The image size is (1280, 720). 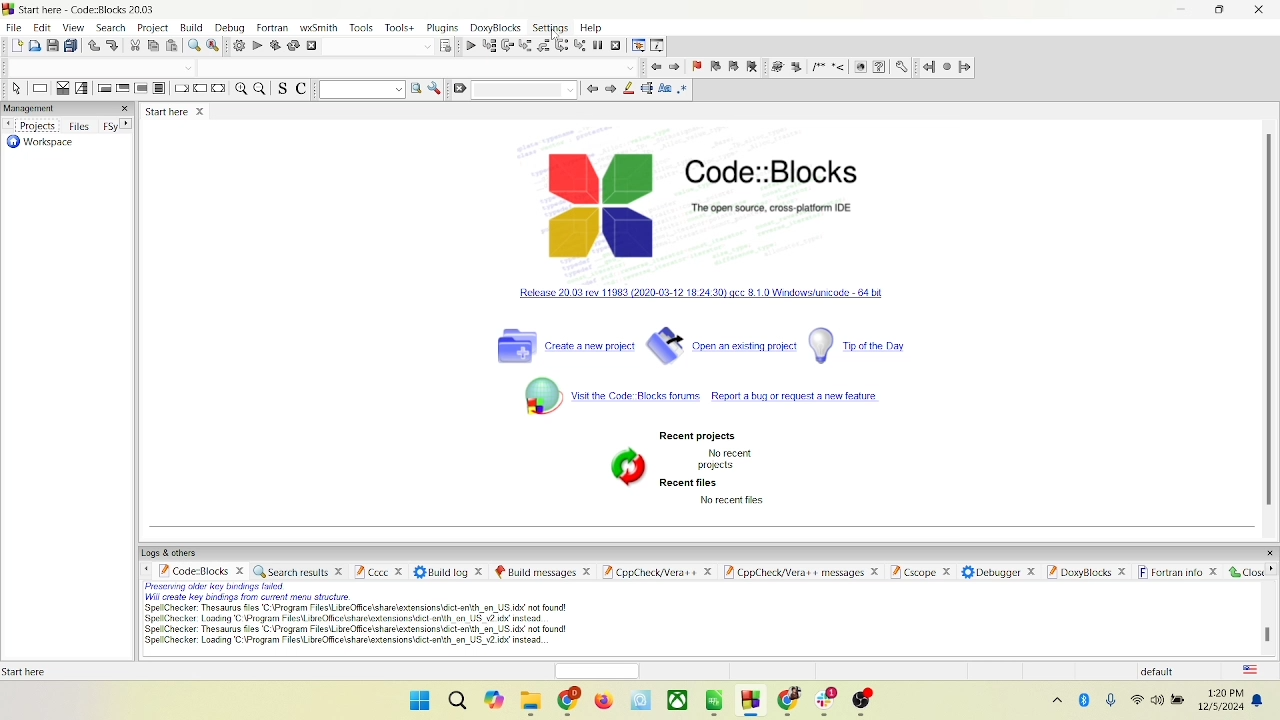 What do you see at coordinates (1172, 700) in the screenshot?
I see `speaker and battery` at bounding box center [1172, 700].